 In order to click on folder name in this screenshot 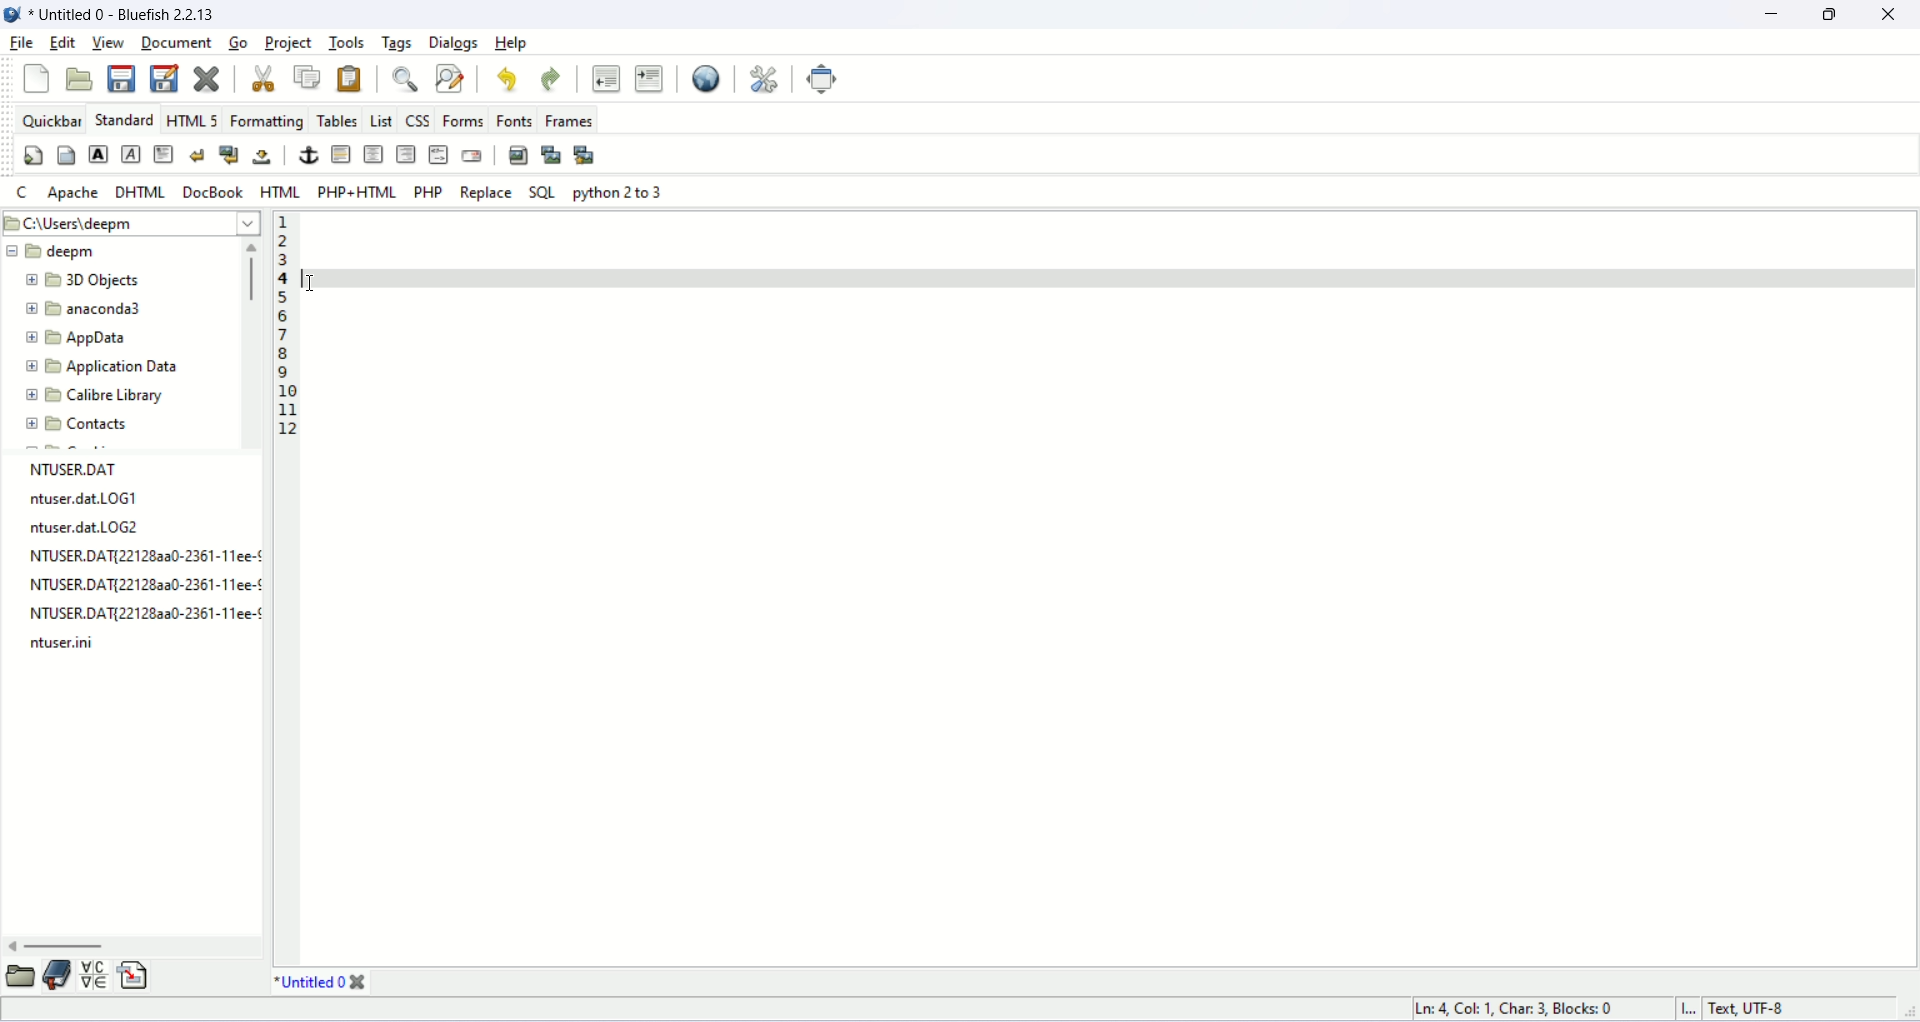, I will do `click(115, 399)`.